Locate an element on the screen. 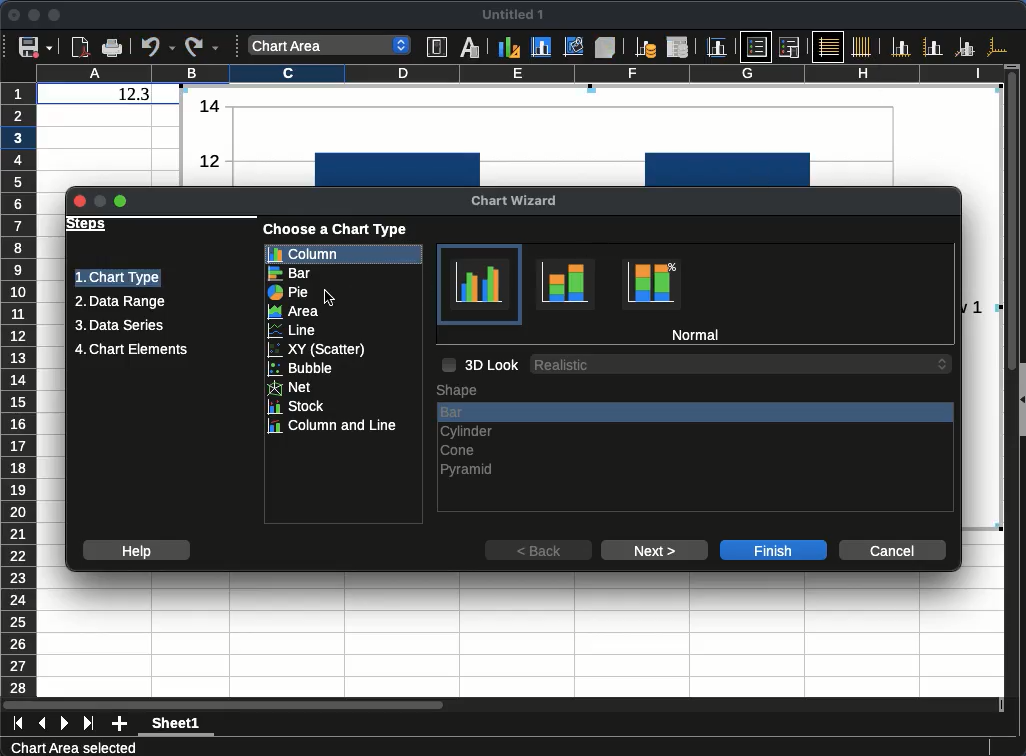 The image size is (1026, 756). column  is located at coordinates (519, 72).